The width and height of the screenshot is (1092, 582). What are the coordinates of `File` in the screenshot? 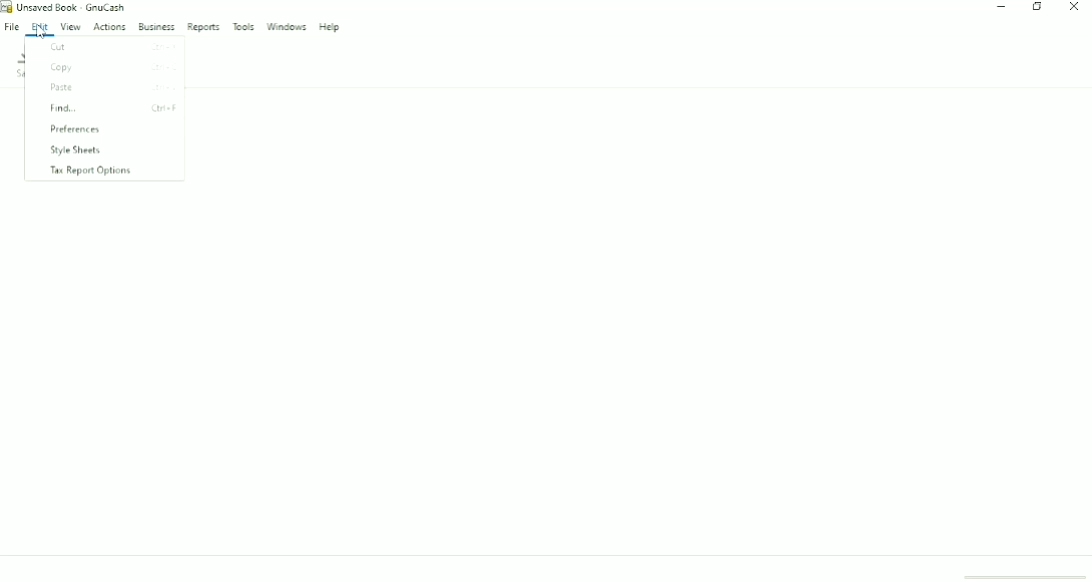 It's located at (12, 26).